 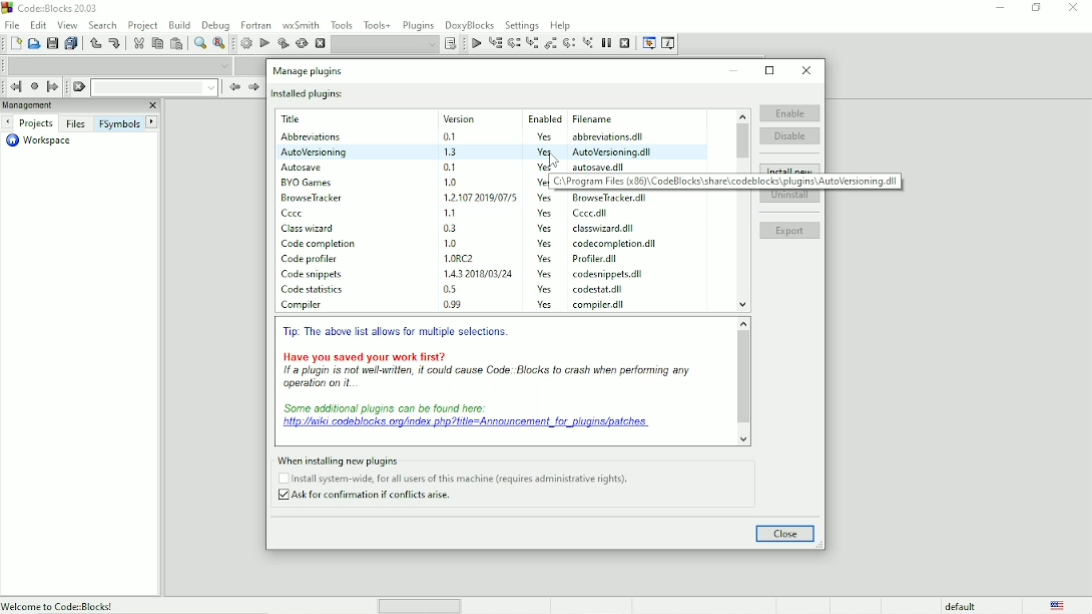 I want to click on Vertical scrollbar, so click(x=741, y=139).